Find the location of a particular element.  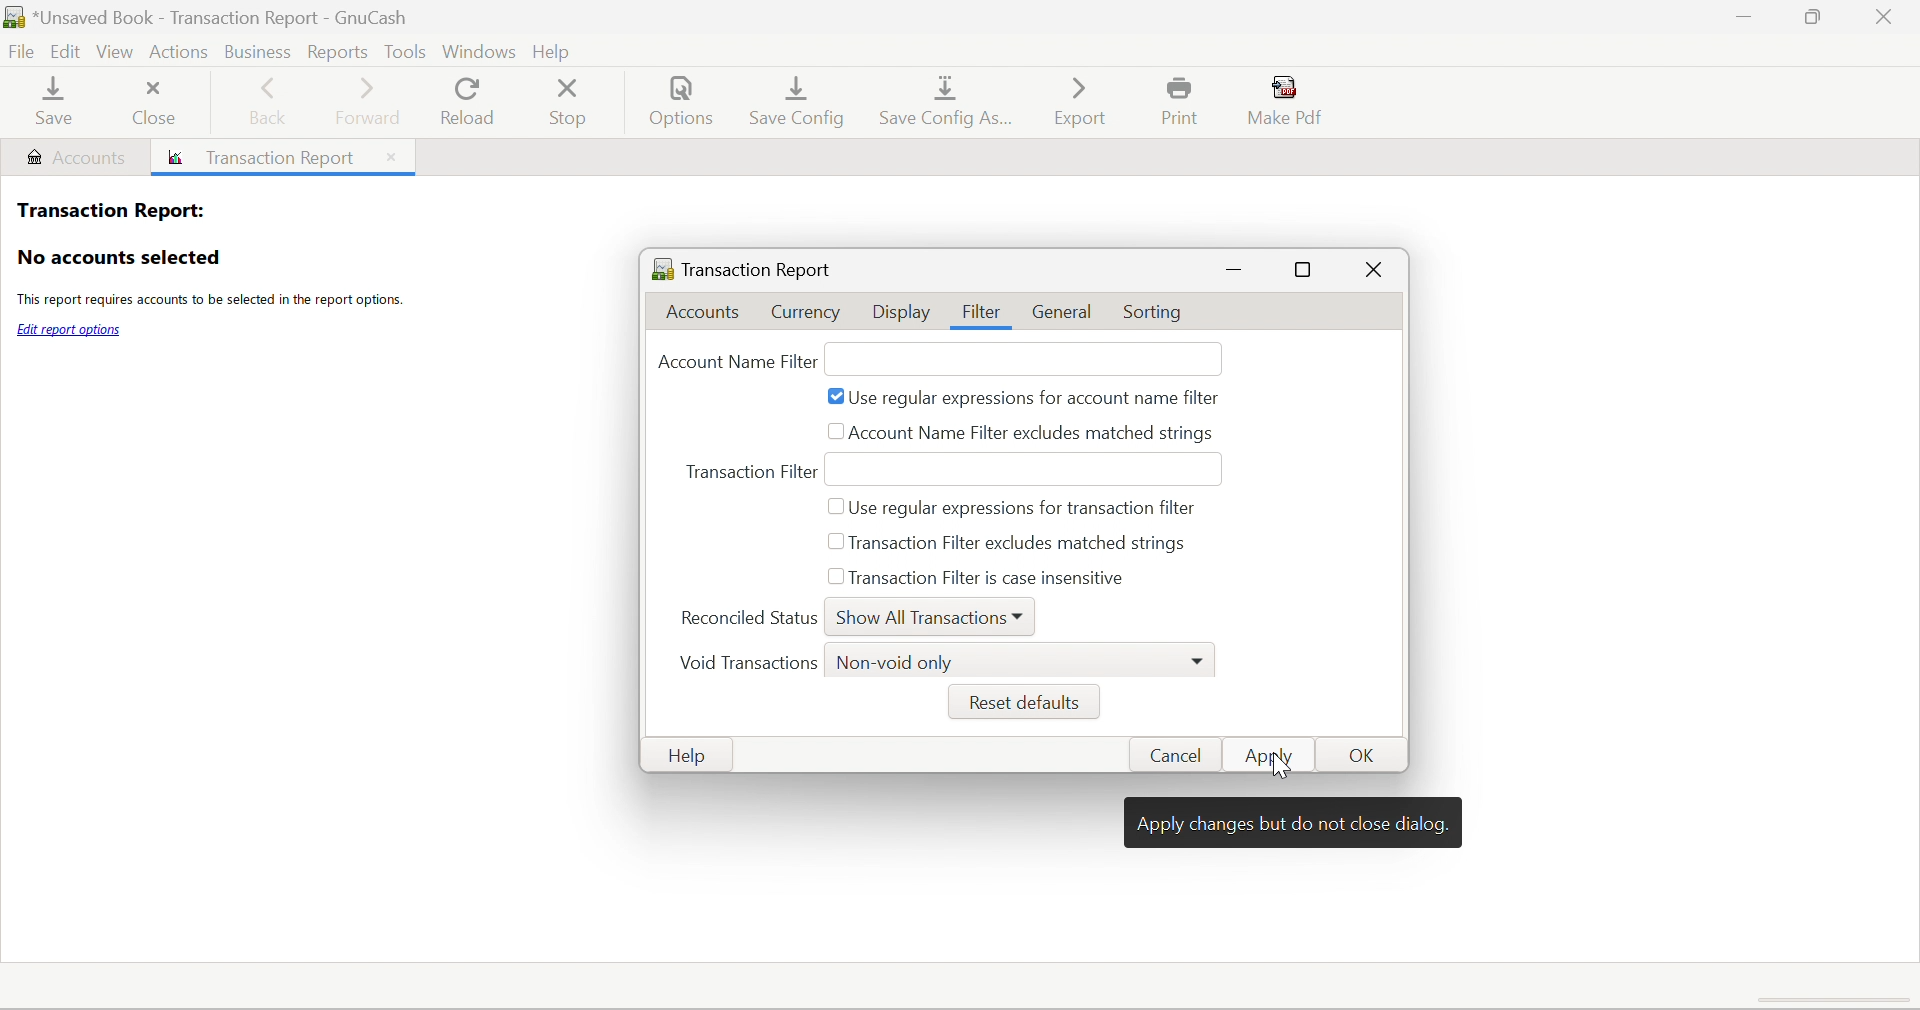

Accounts is located at coordinates (75, 157).